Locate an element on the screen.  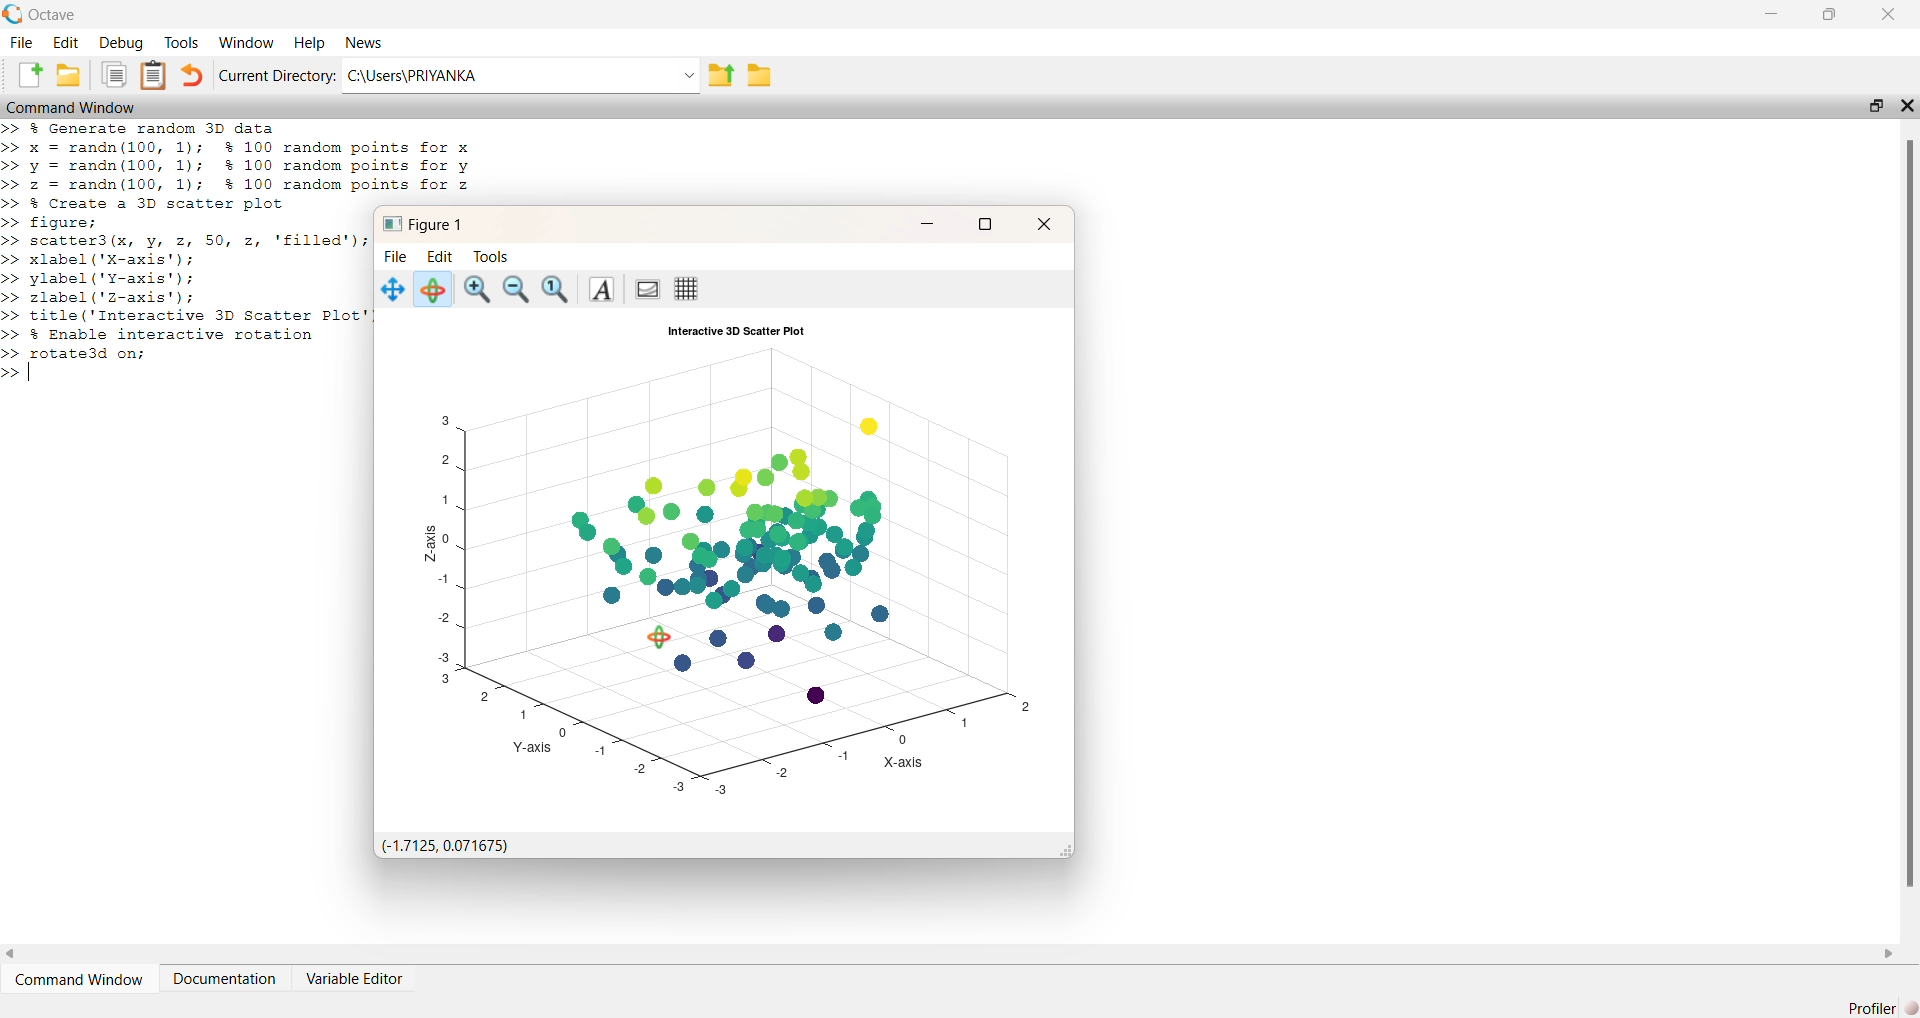
scroll left is located at coordinates (12, 955).